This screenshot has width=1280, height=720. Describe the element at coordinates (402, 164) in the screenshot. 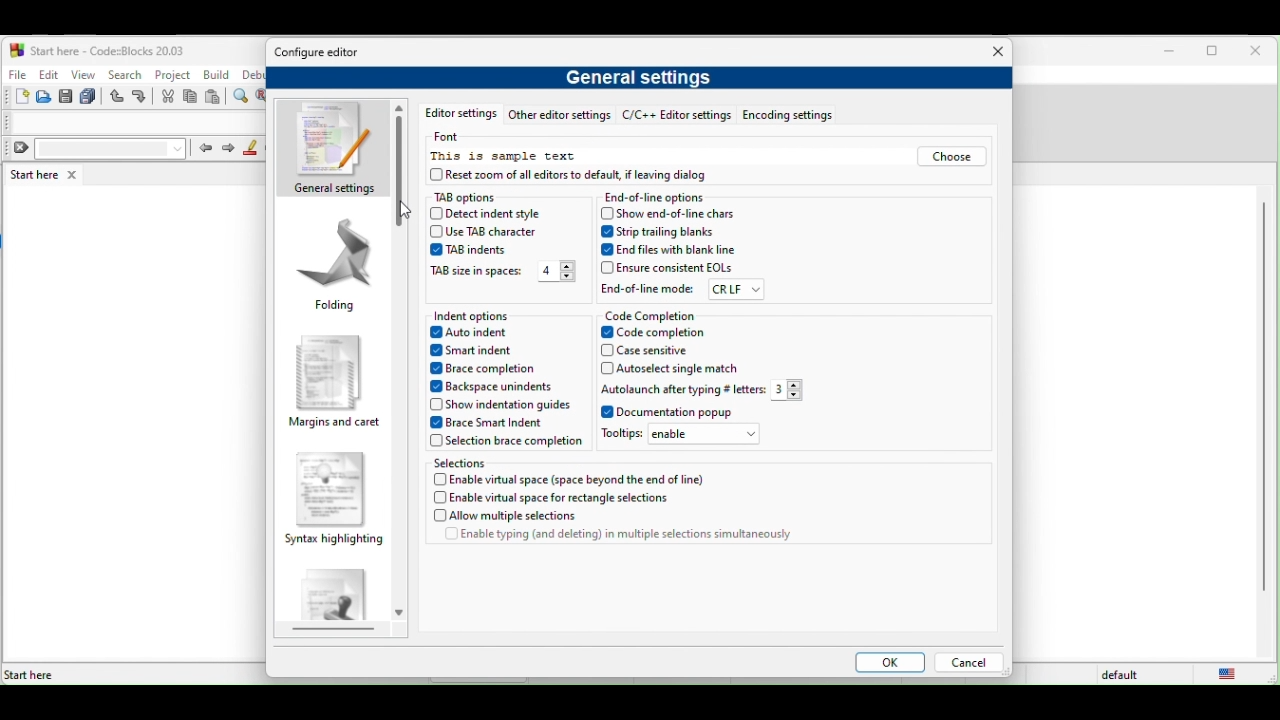

I see `vertical scroll bar` at that location.